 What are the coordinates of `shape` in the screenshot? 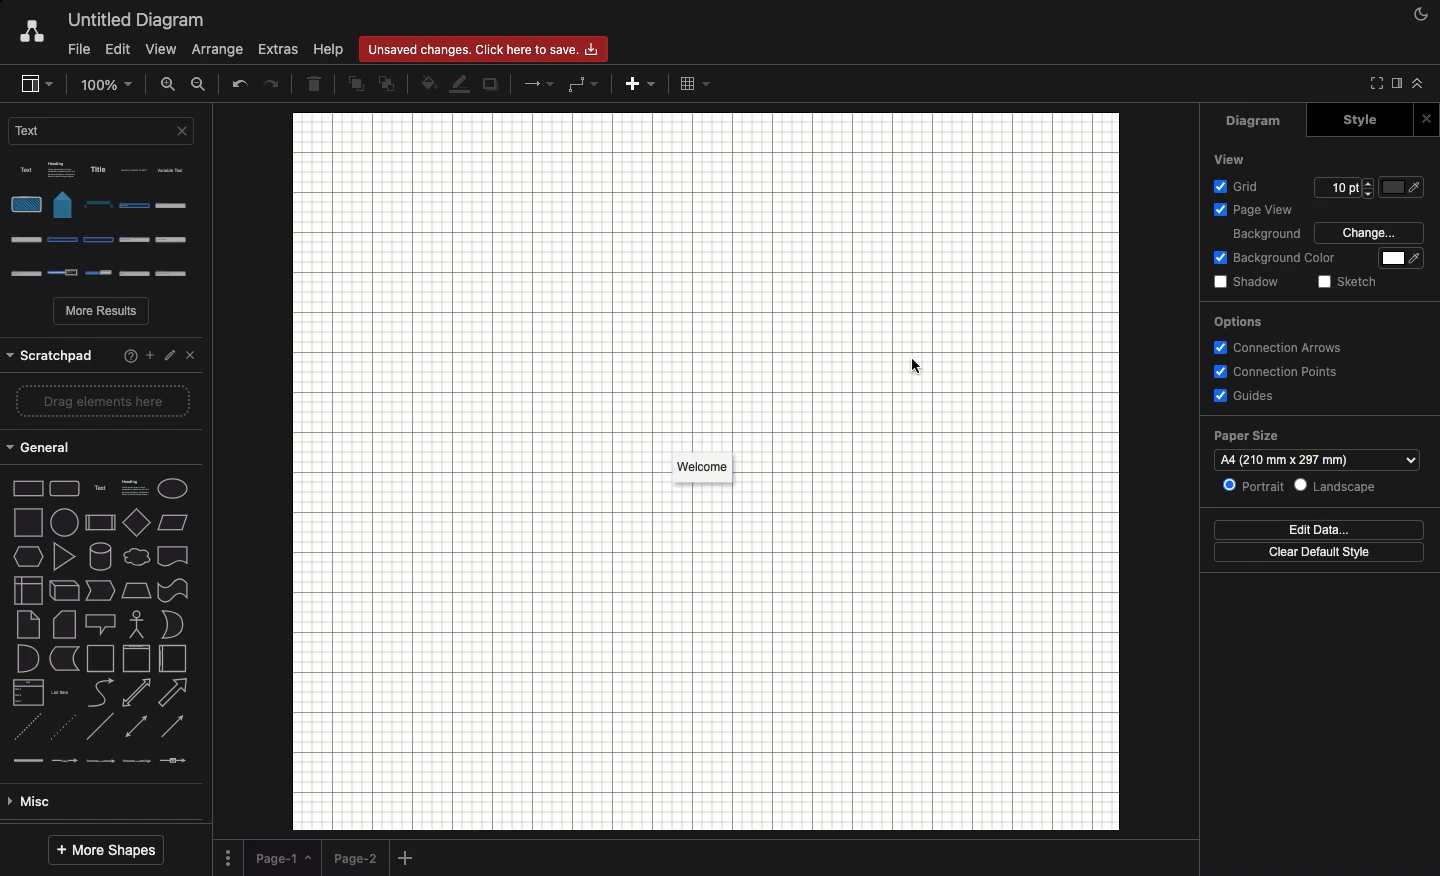 It's located at (104, 516).